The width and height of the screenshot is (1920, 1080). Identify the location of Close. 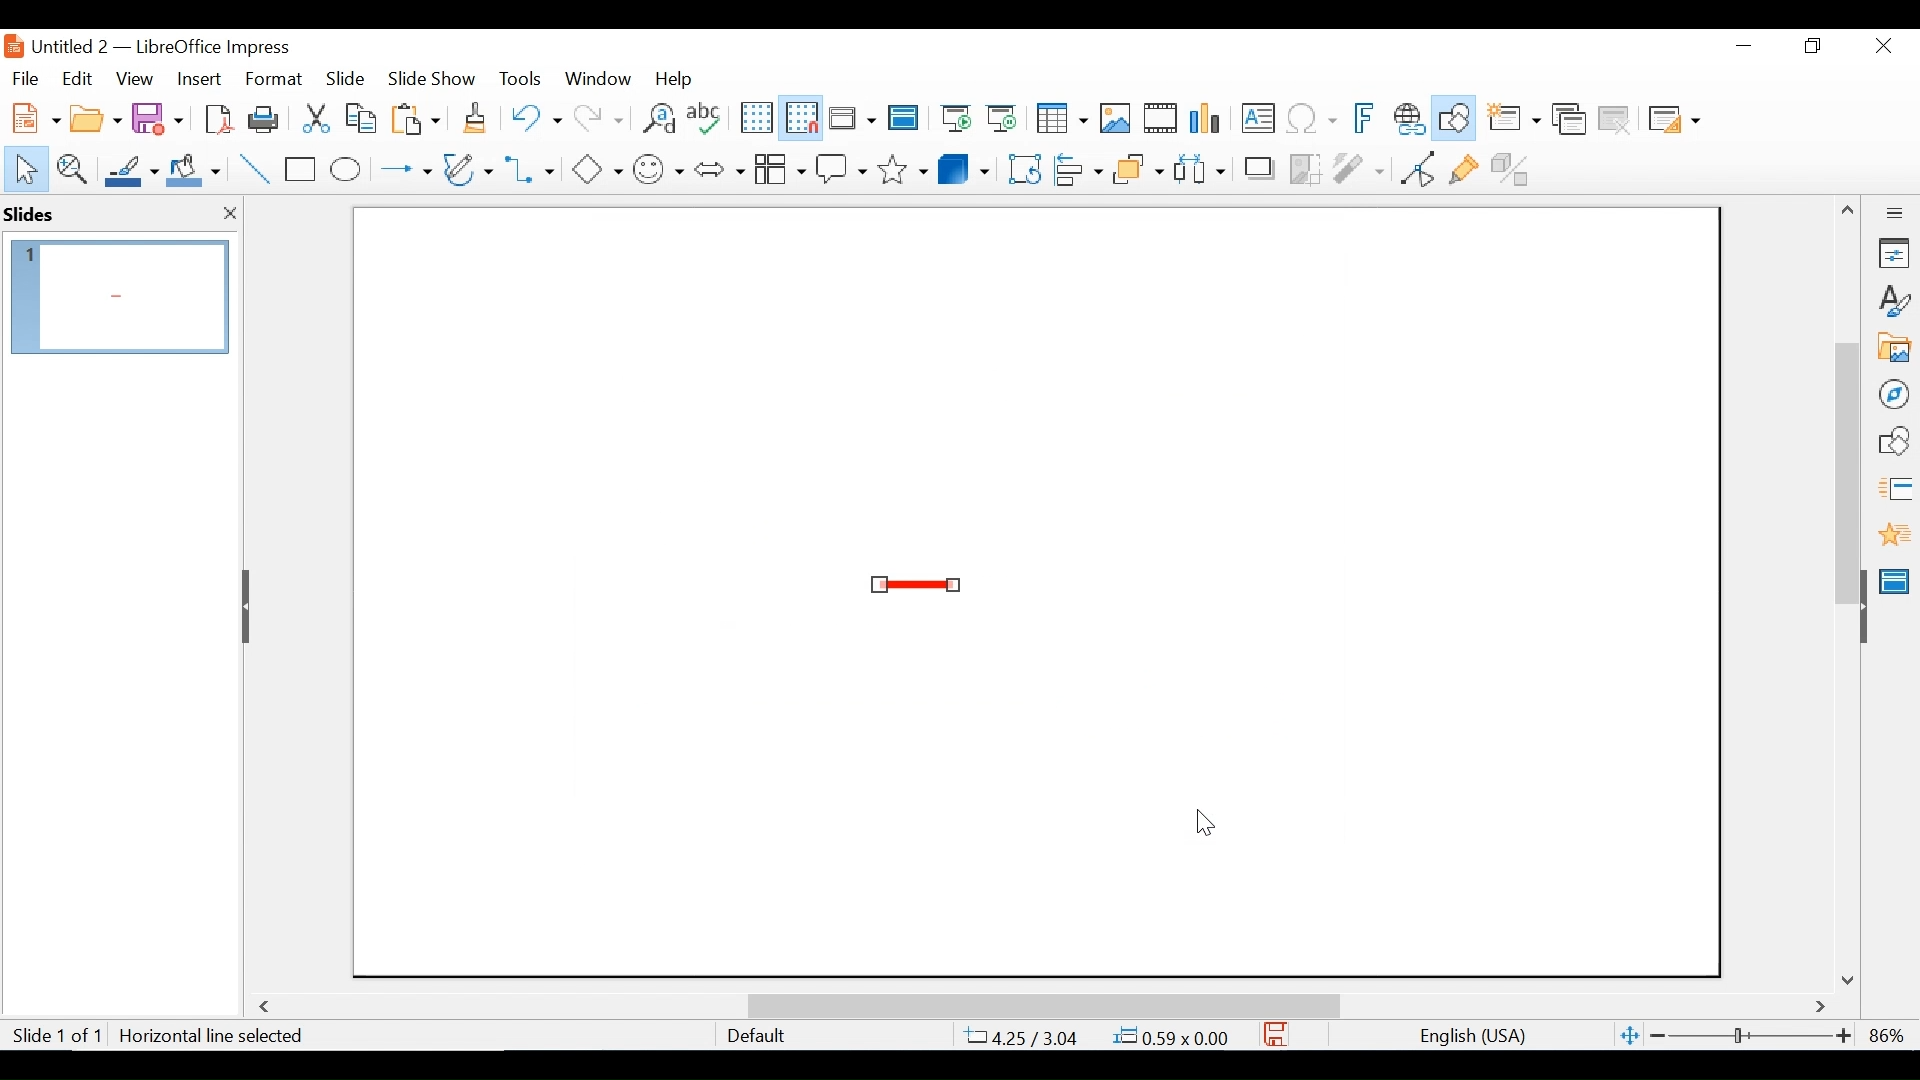
(1881, 47).